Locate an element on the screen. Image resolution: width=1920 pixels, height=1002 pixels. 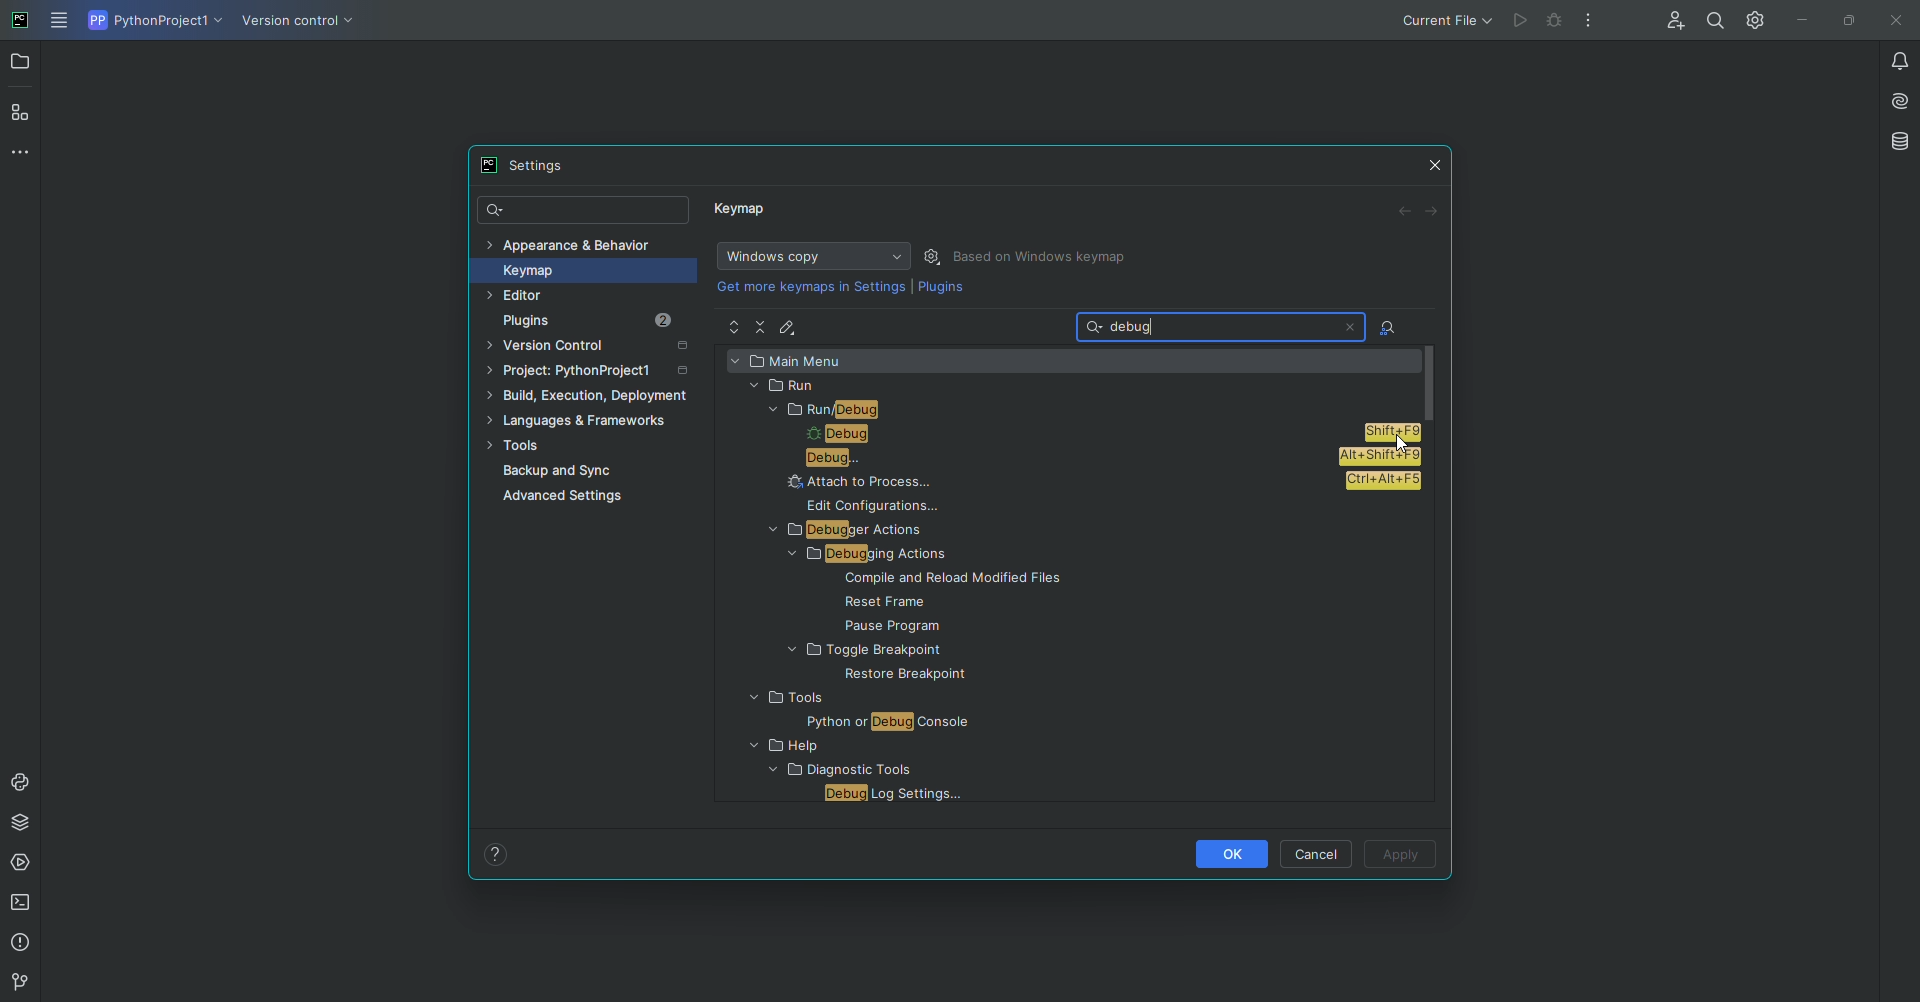
Find is located at coordinates (1715, 20).